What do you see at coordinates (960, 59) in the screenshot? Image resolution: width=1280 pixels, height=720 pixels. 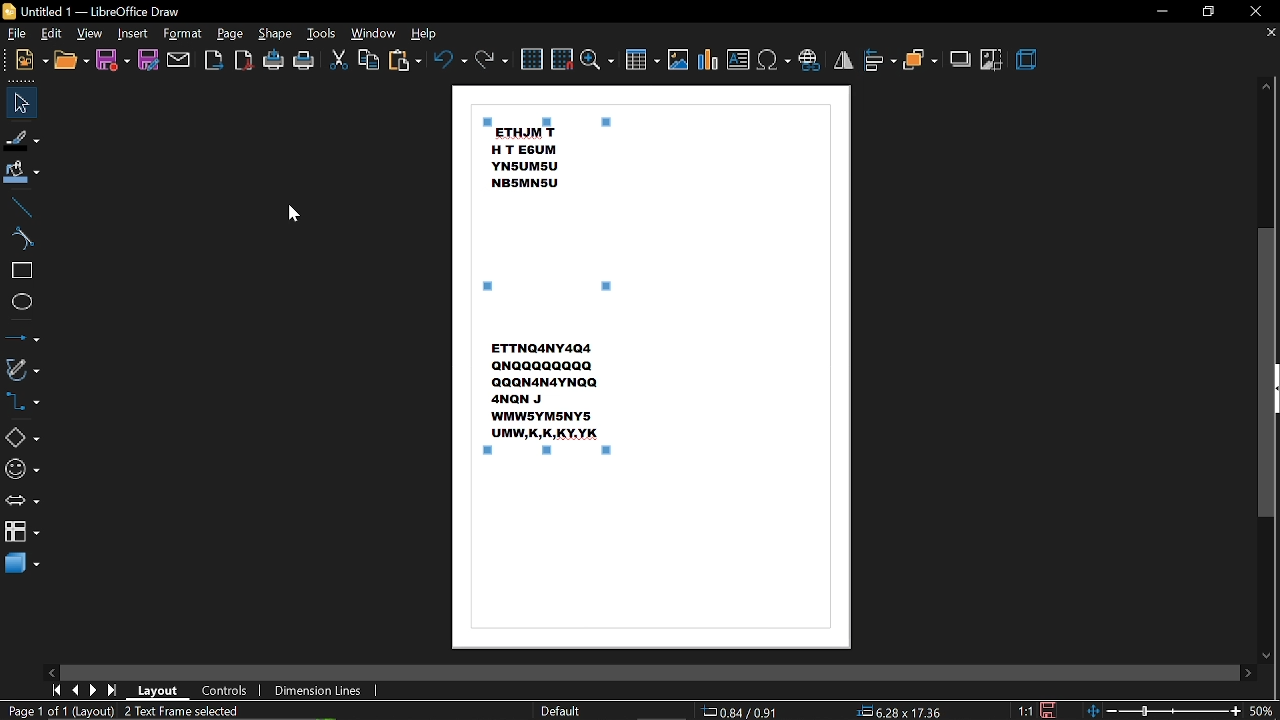 I see `shadow` at bounding box center [960, 59].